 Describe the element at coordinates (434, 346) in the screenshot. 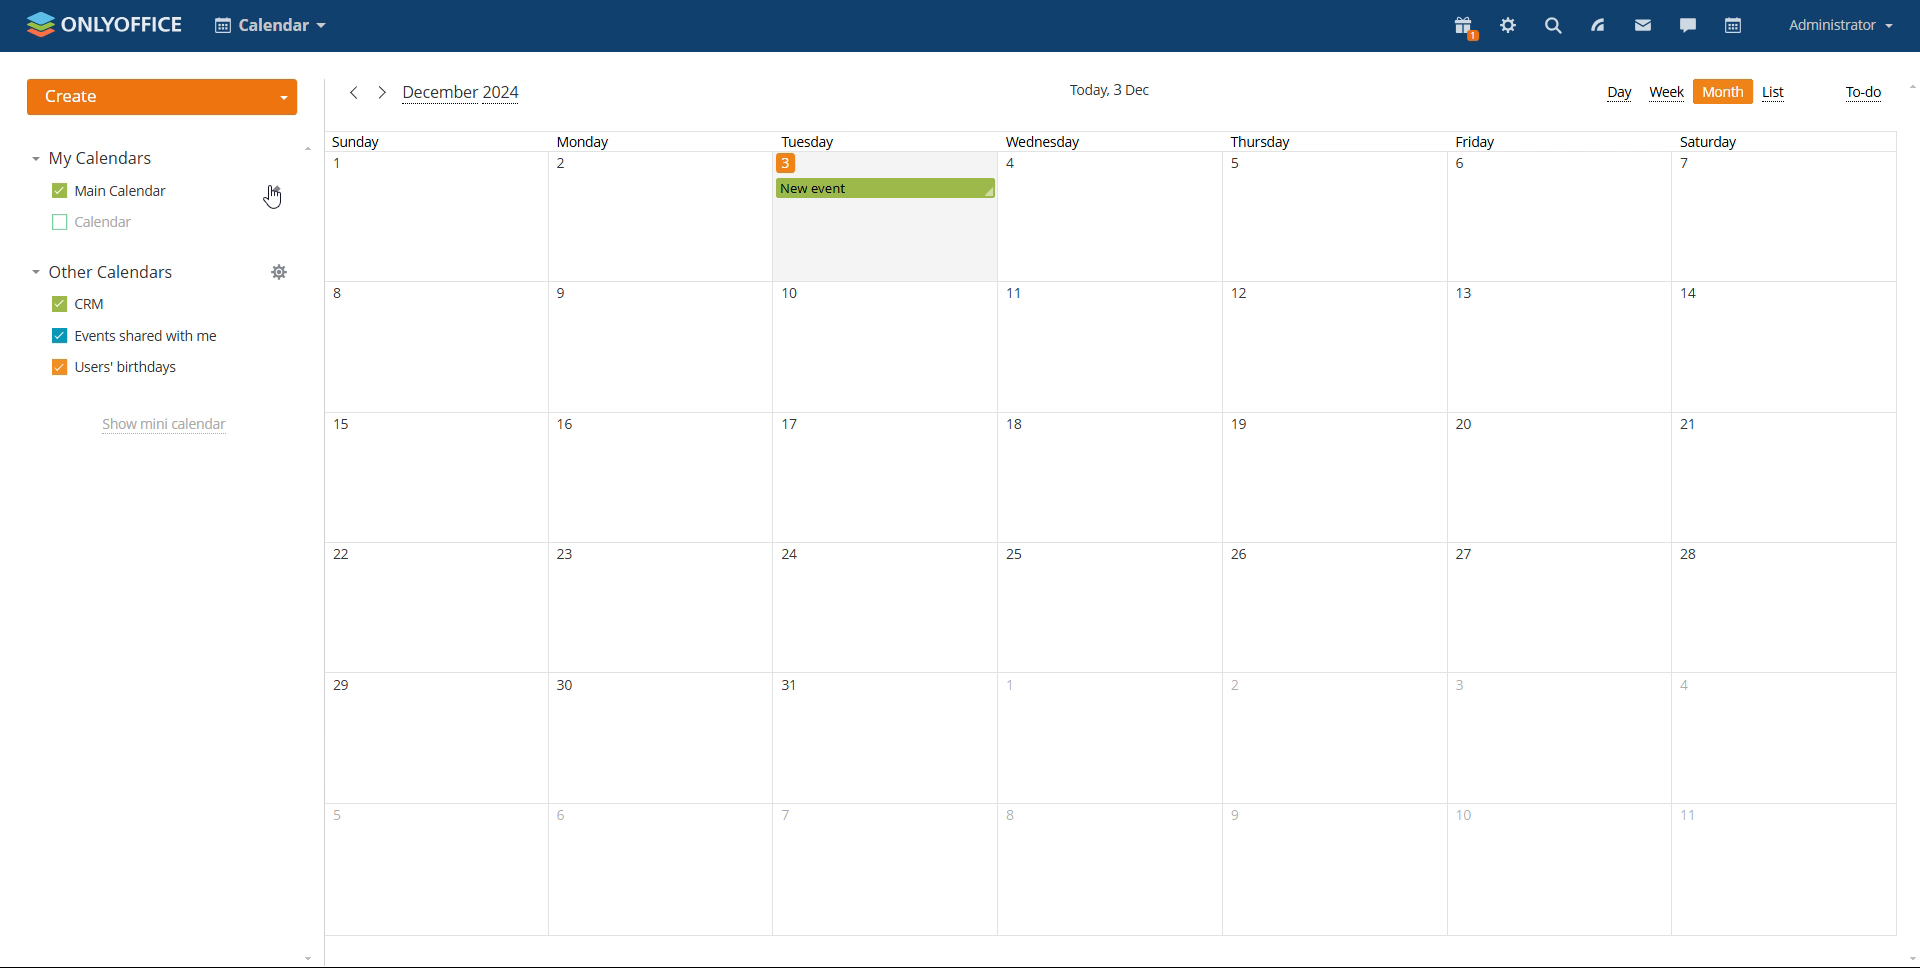

I see `date` at that location.